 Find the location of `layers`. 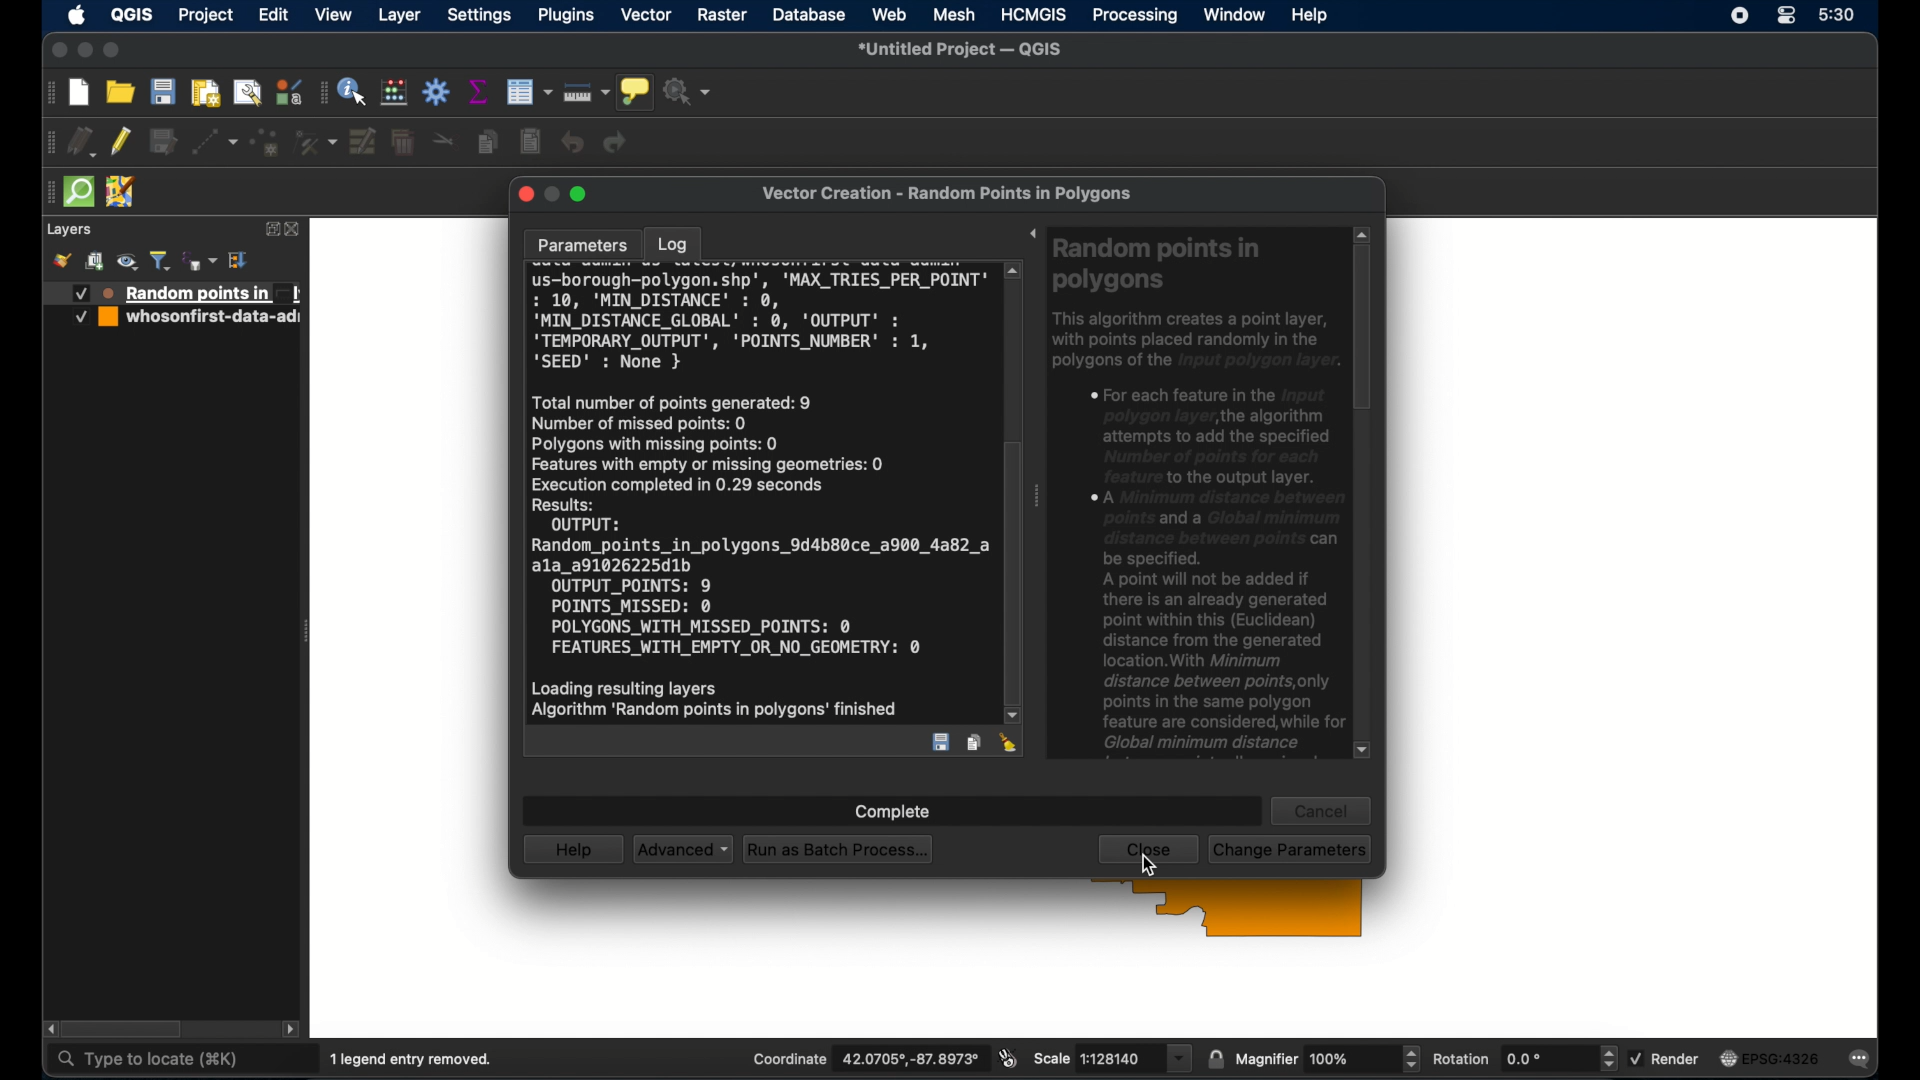

layers is located at coordinates (69, 230).